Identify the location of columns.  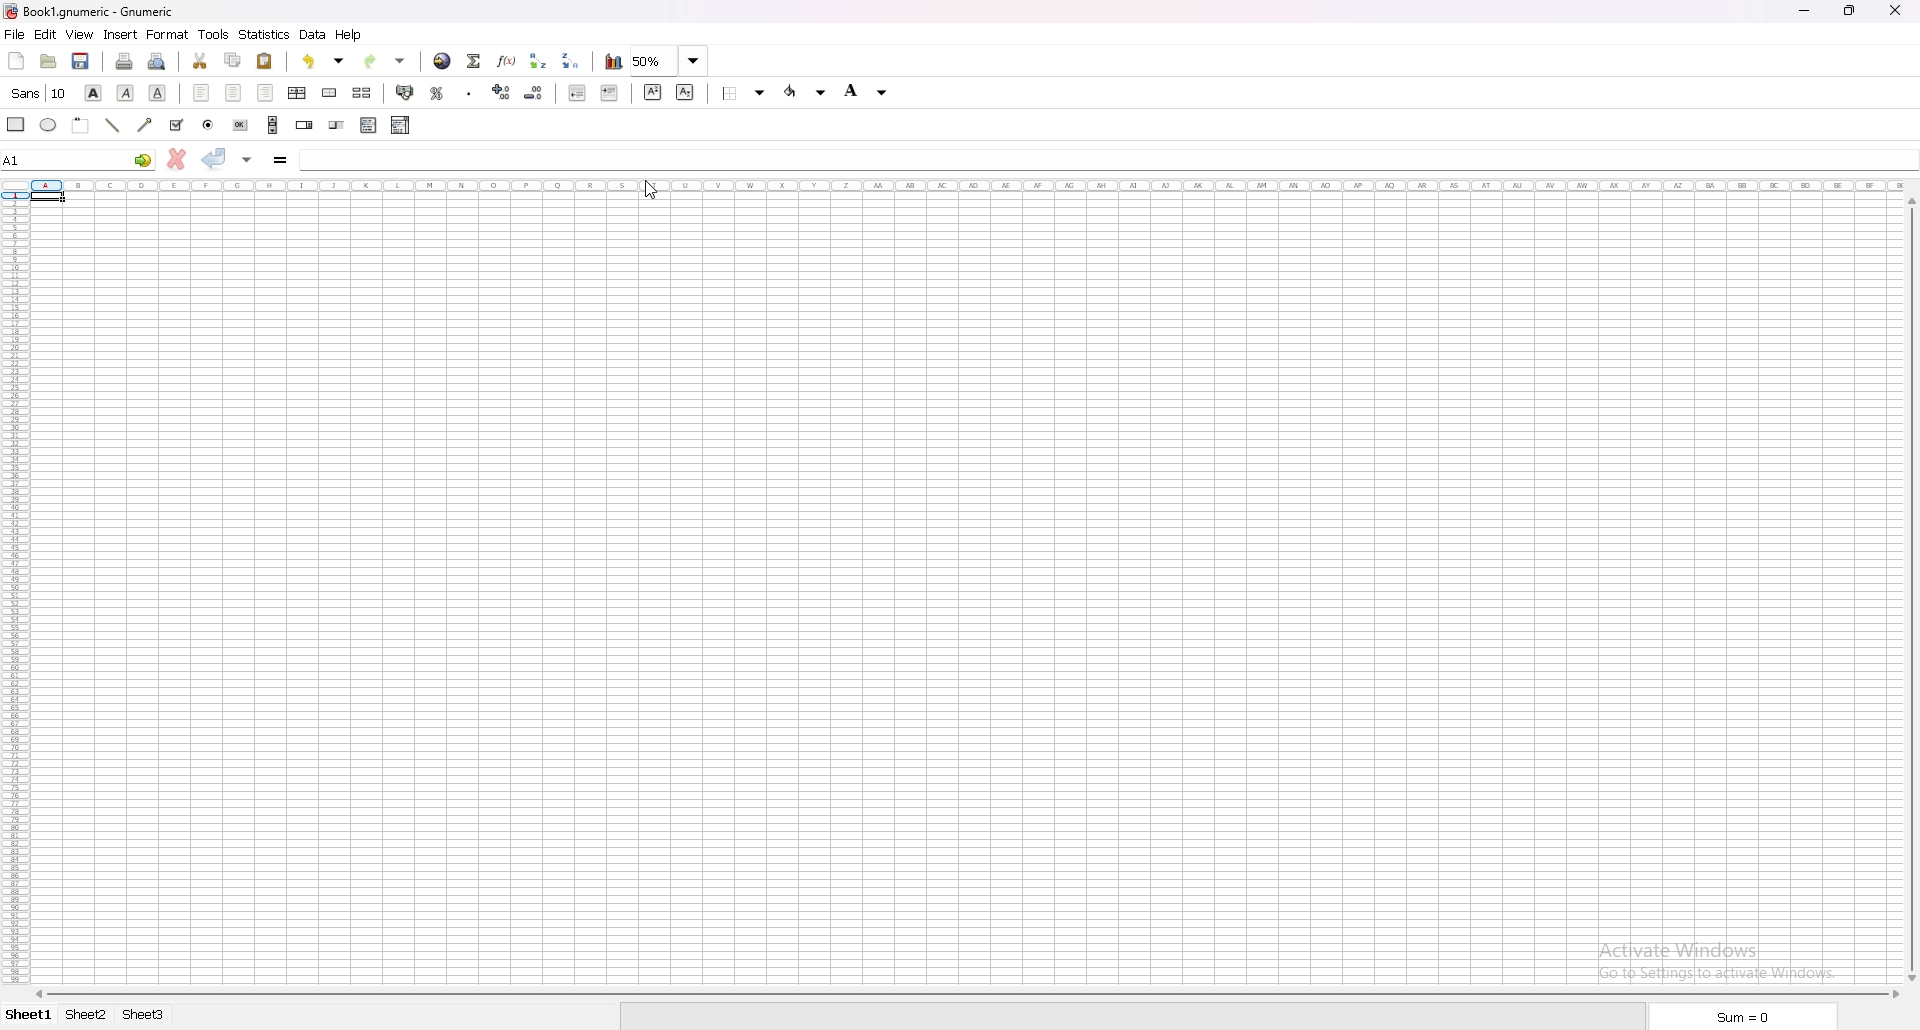
(333, 187).